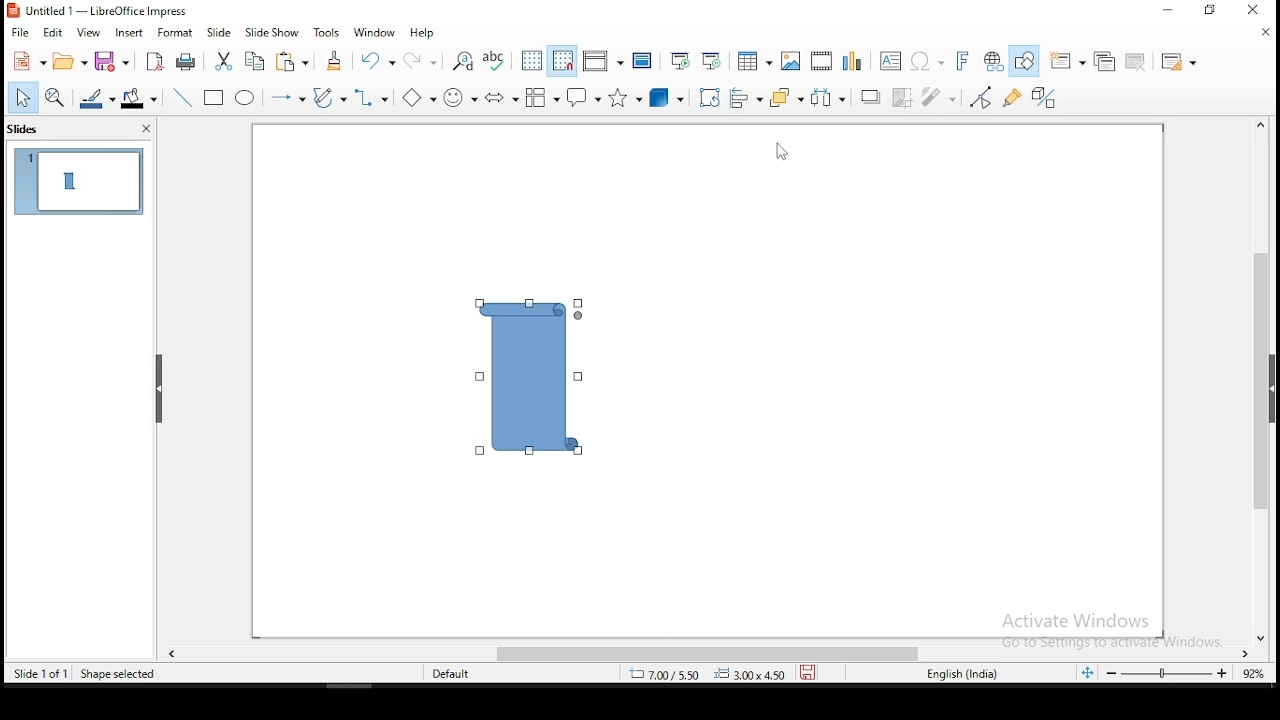 The height and width of the screenshot is (720, 1280). I want to click on line color, so click(98, 97).